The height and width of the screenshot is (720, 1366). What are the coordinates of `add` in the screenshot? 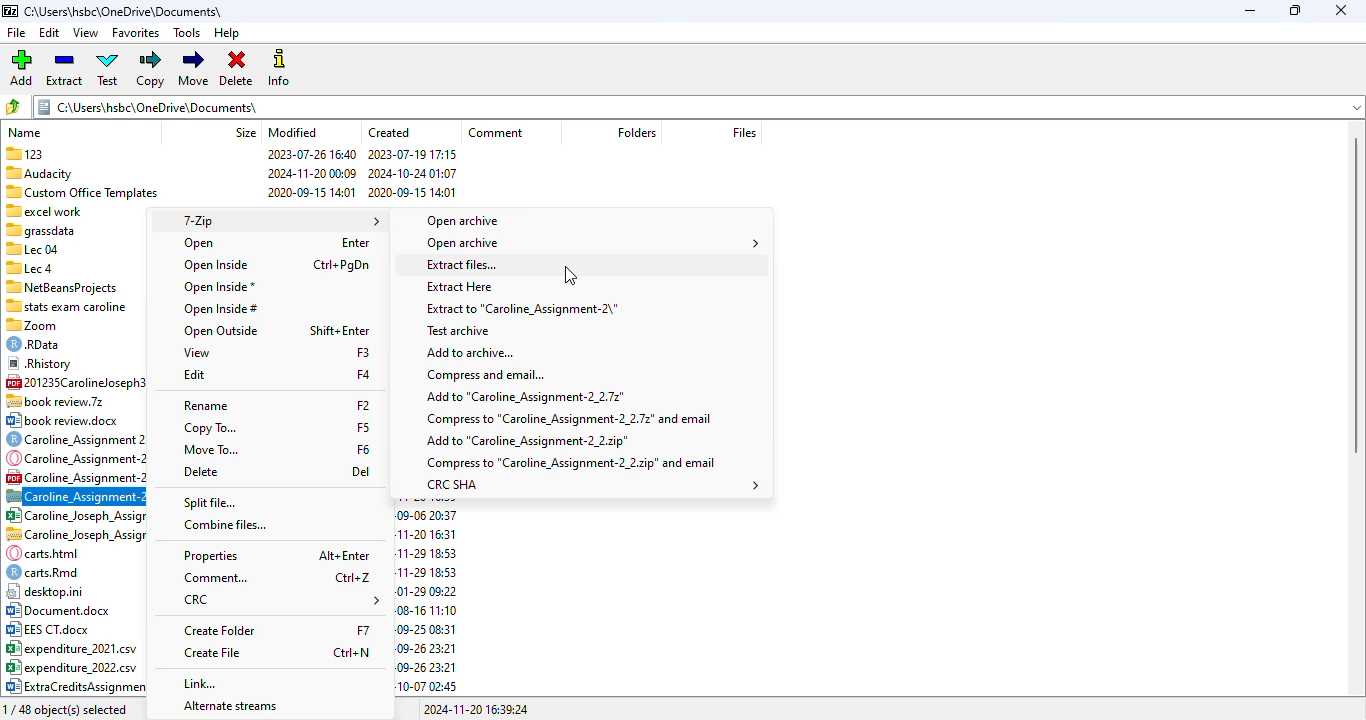 It's located at (20, 68).